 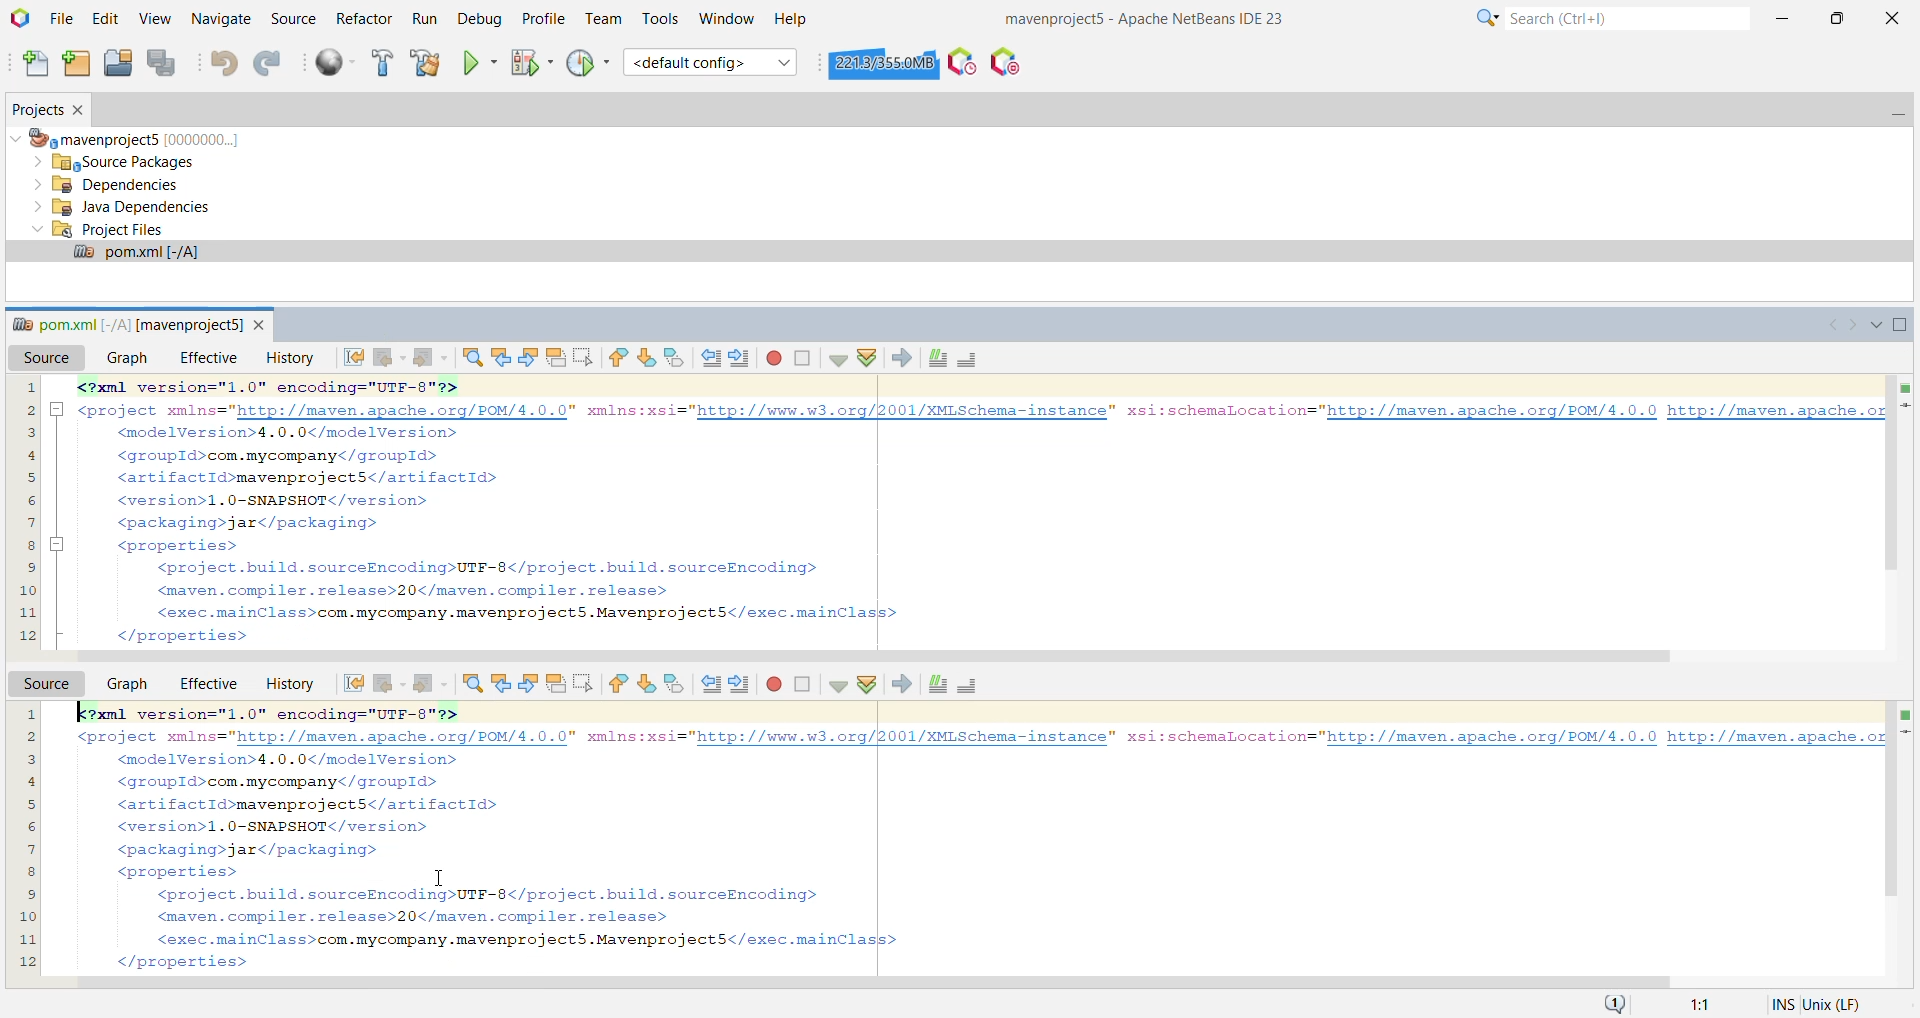 I want to click on Uncomment, so click(x=973, y=359).